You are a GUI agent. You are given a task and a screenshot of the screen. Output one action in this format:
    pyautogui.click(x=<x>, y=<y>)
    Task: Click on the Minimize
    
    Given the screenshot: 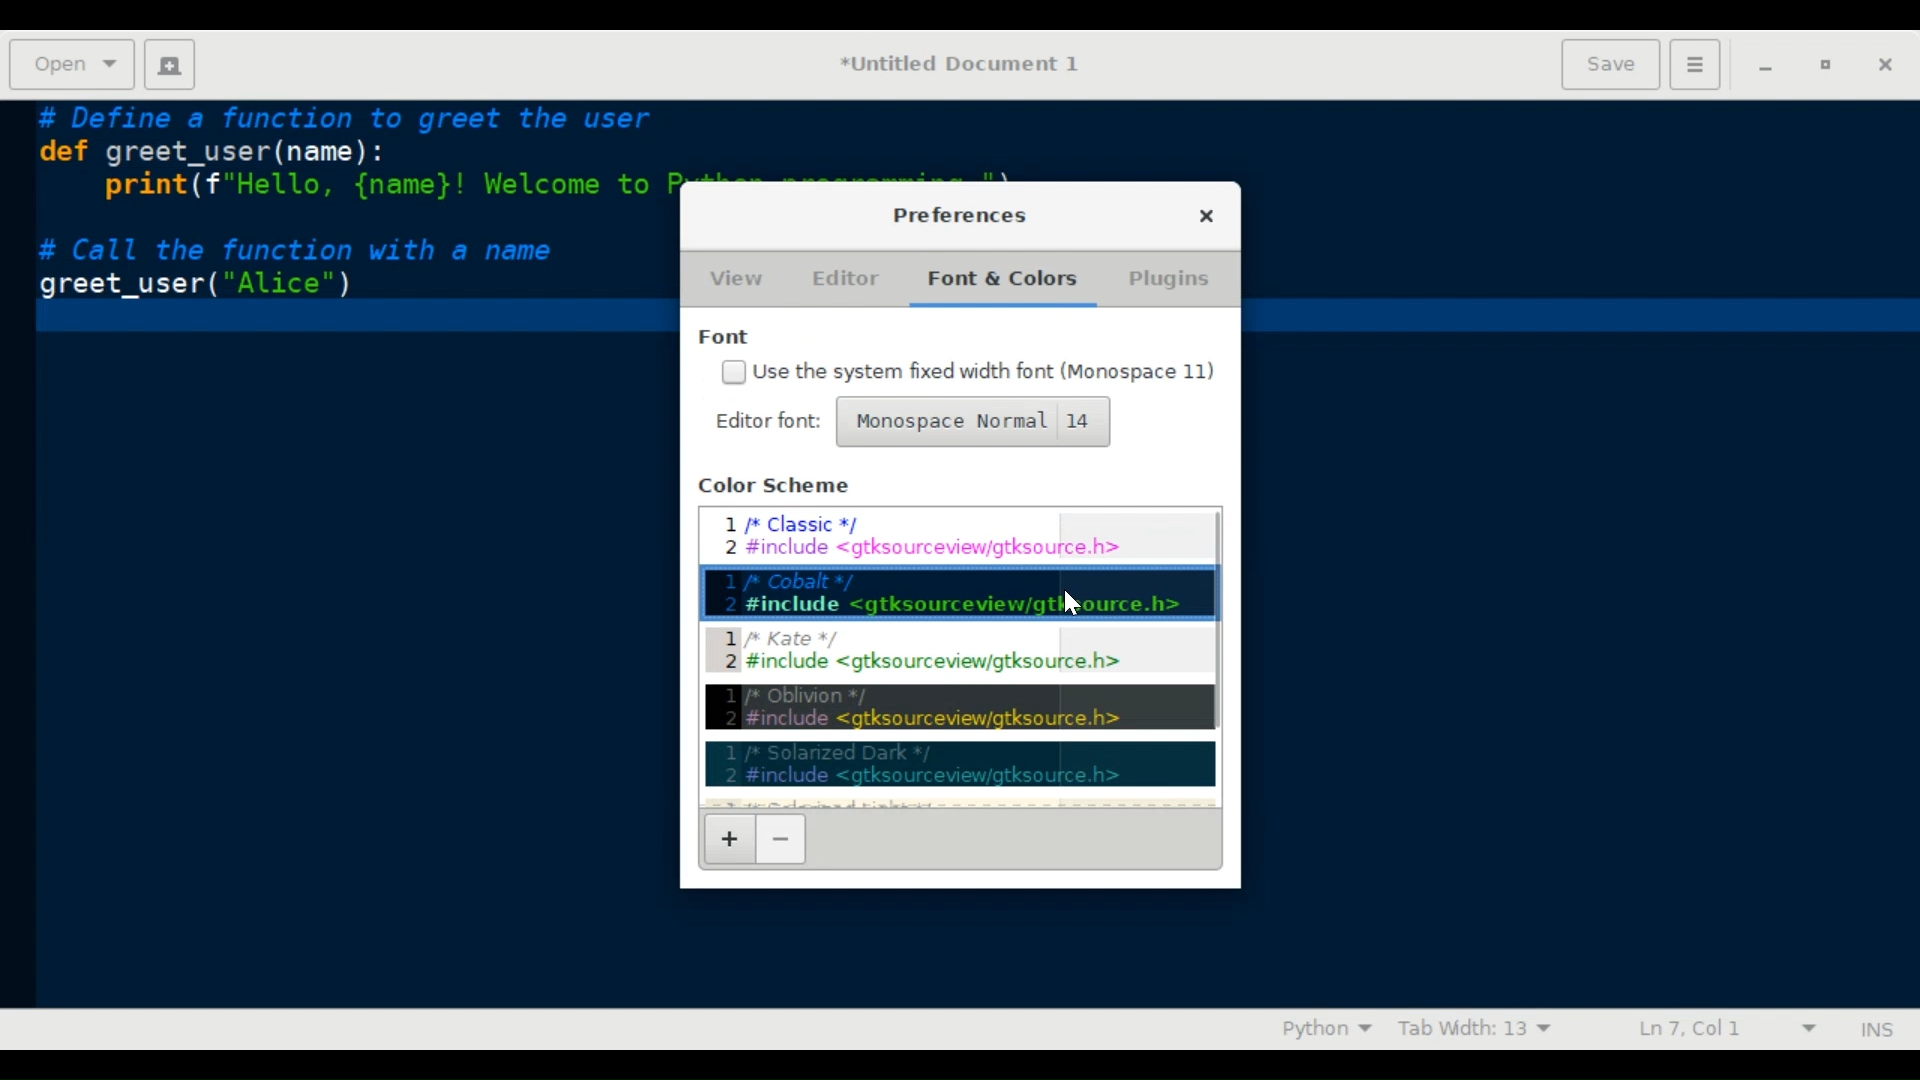 What is the action you would take?
    pyautogui.click(x=1764, y=63)
    